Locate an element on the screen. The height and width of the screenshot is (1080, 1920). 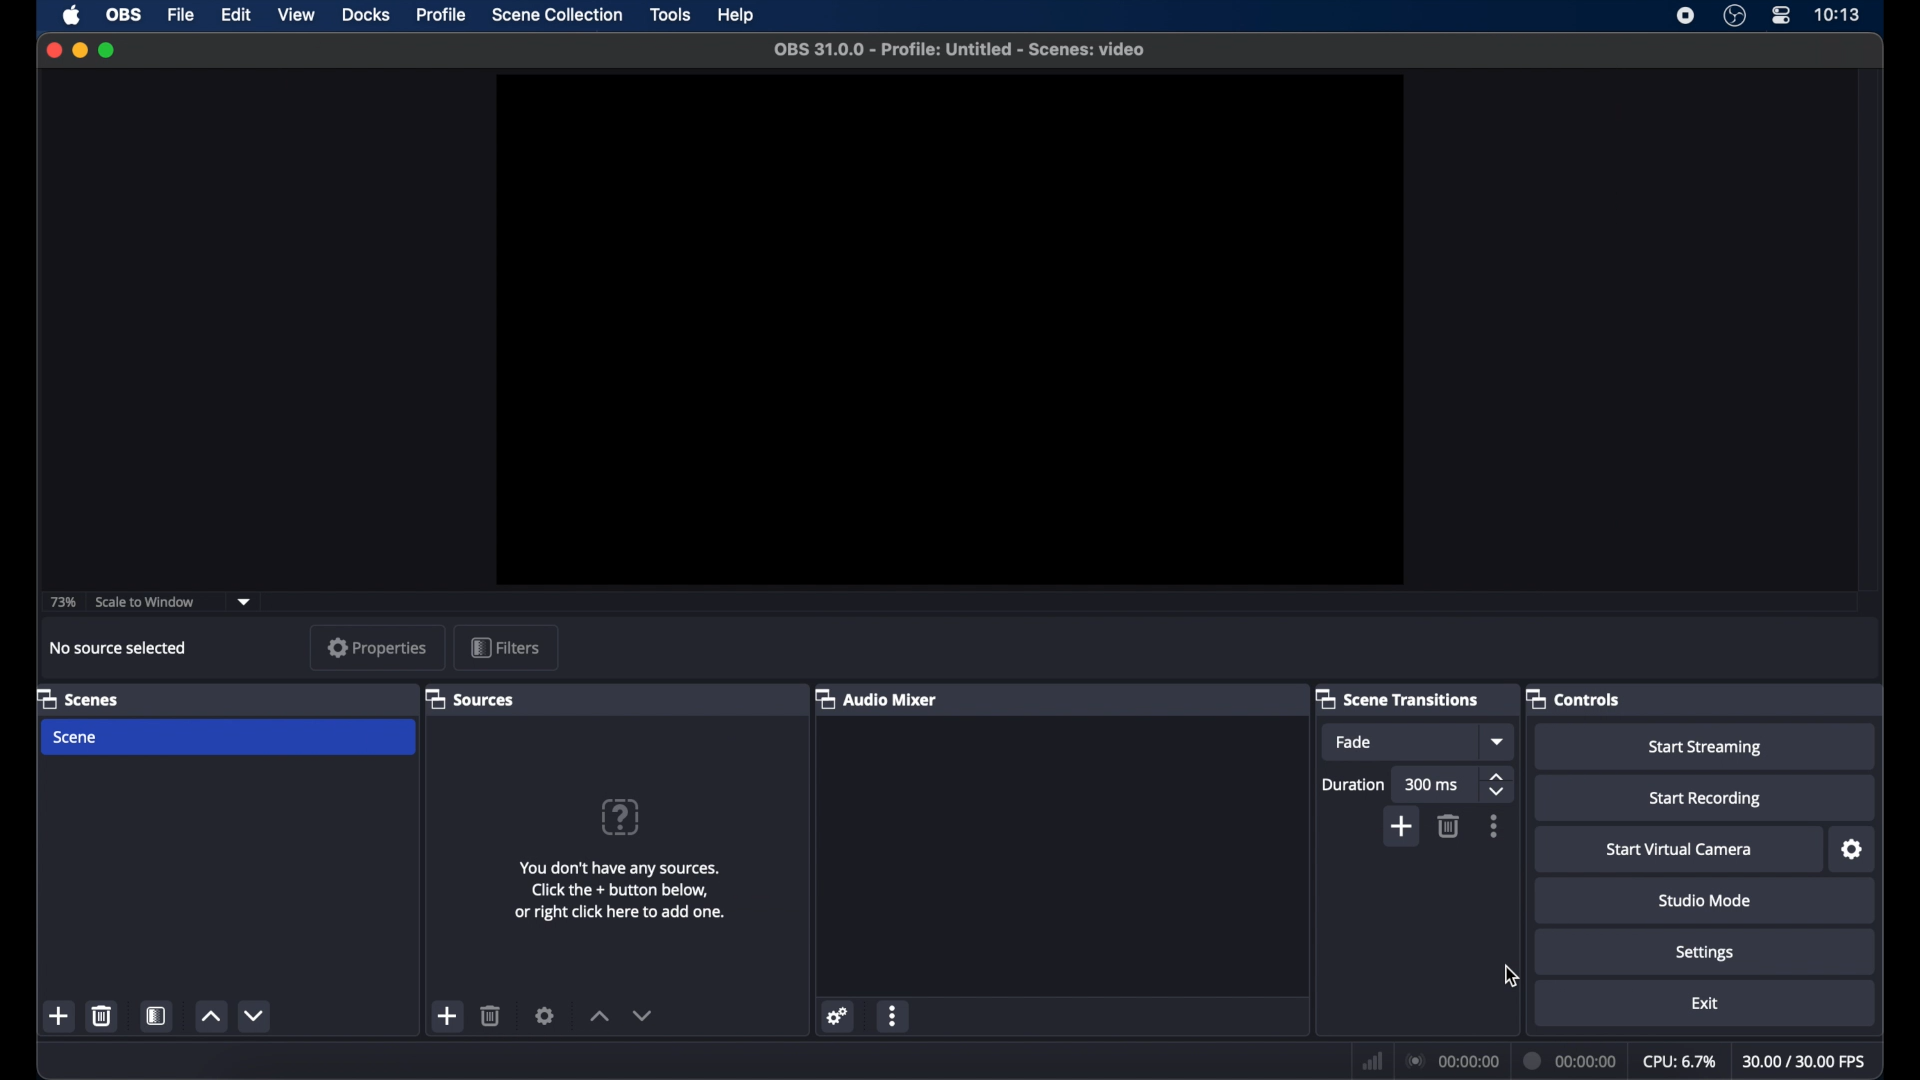
close is located at coordinates (54, 50).